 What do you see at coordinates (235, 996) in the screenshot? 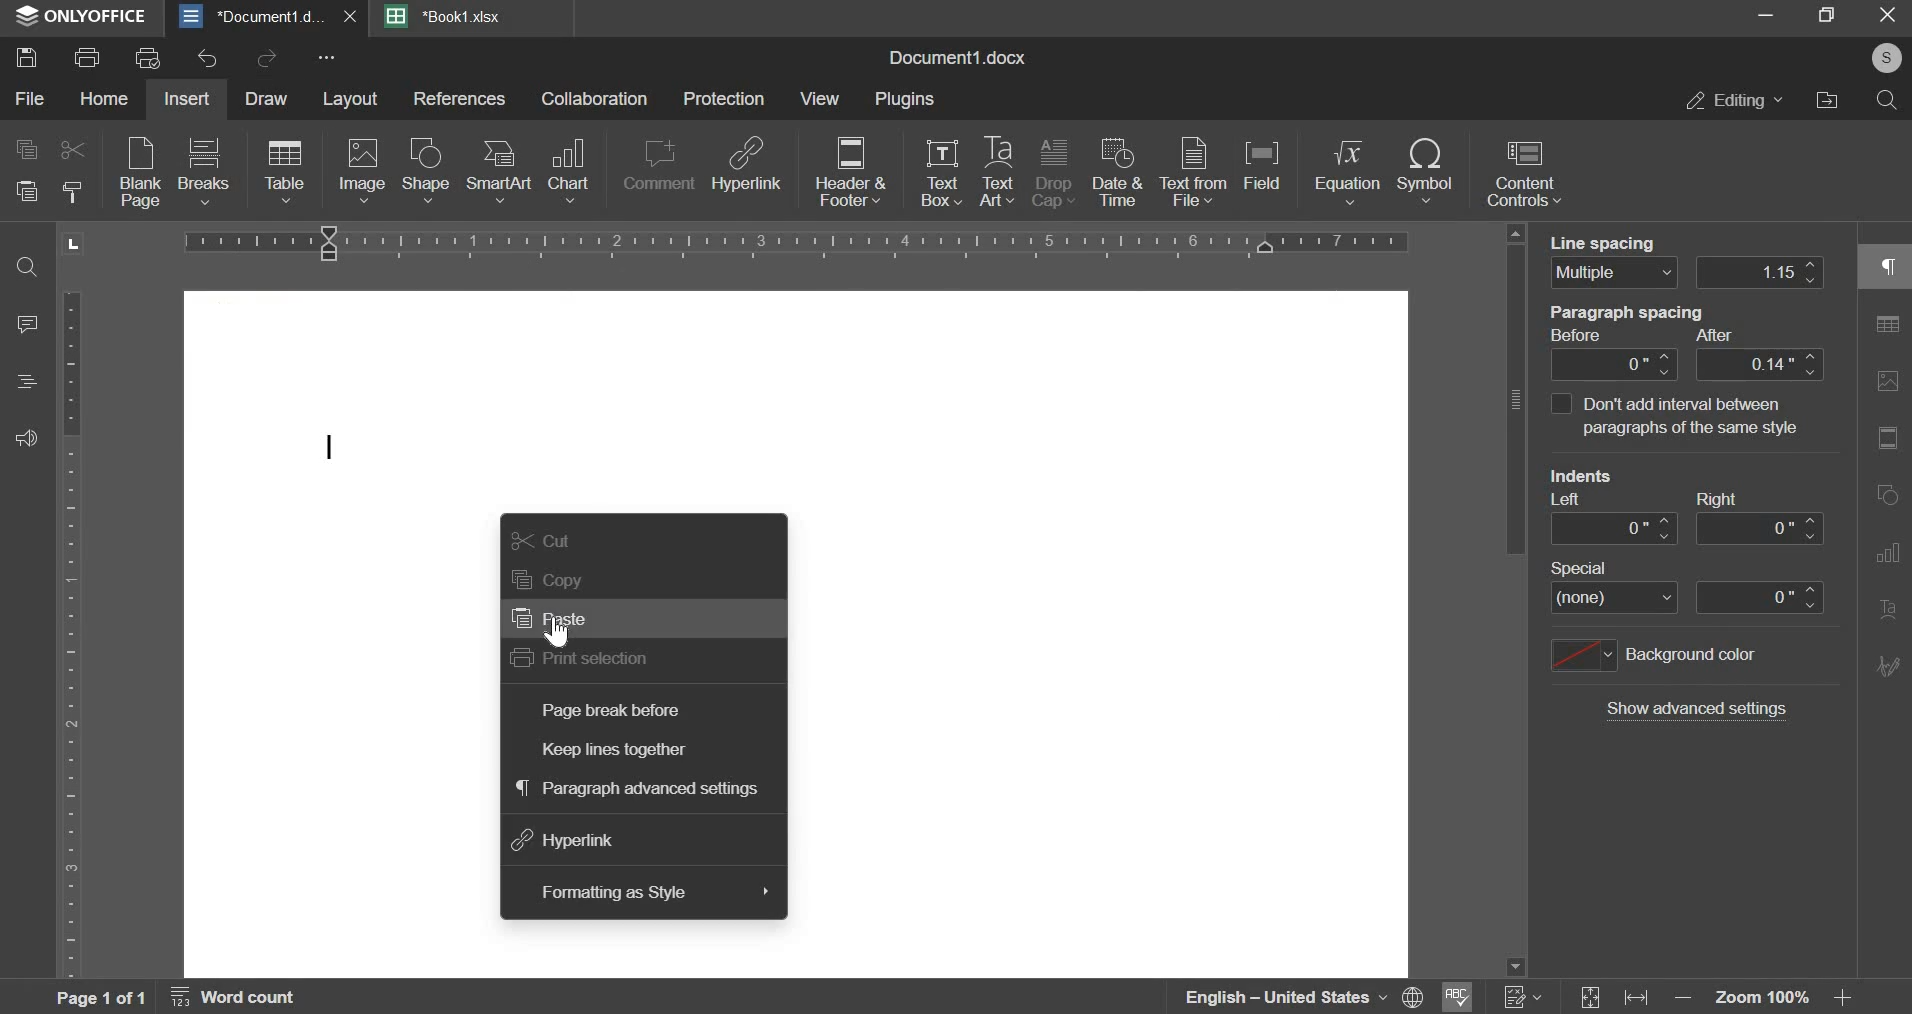
I see `word count` at bounding box center [235, 996].